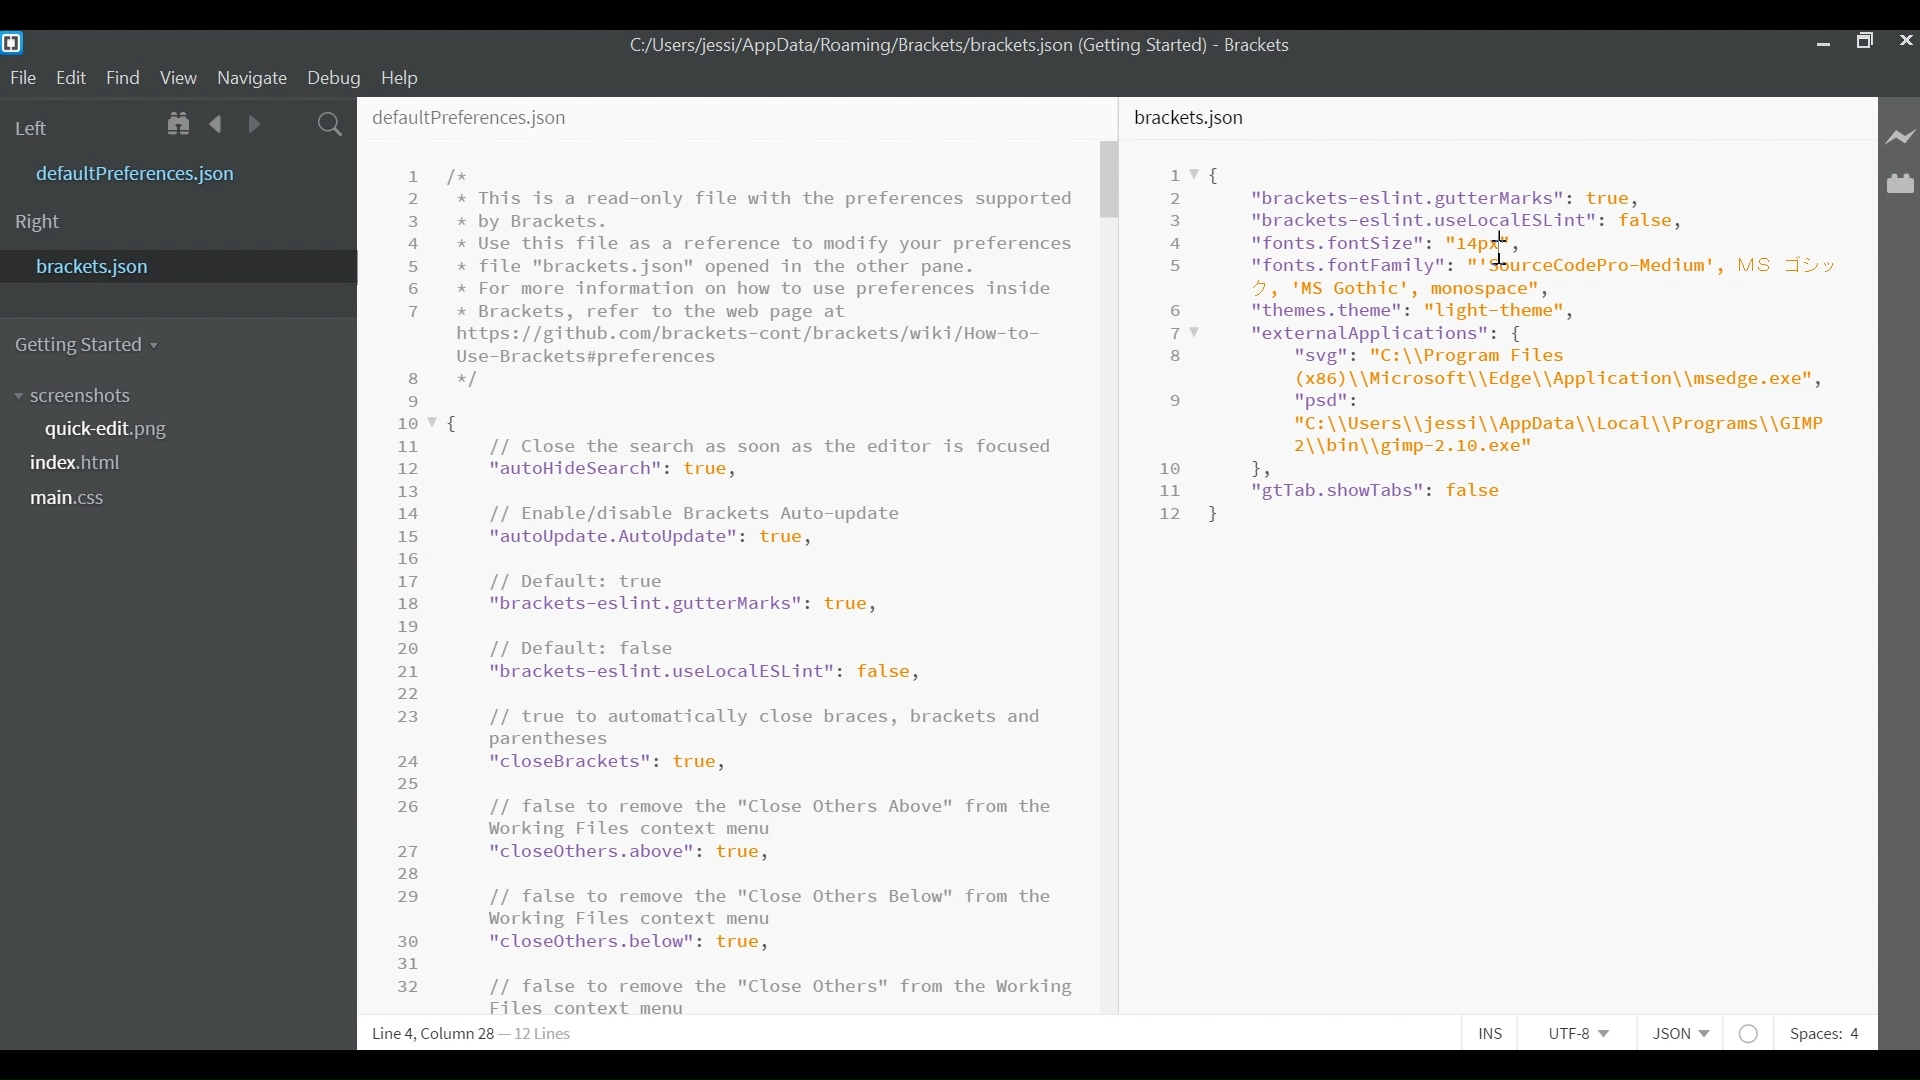  What do you see at coordinates (1676, 1030) in the screenshot?
I see `JSON` at bounding box center [1676, 1030].